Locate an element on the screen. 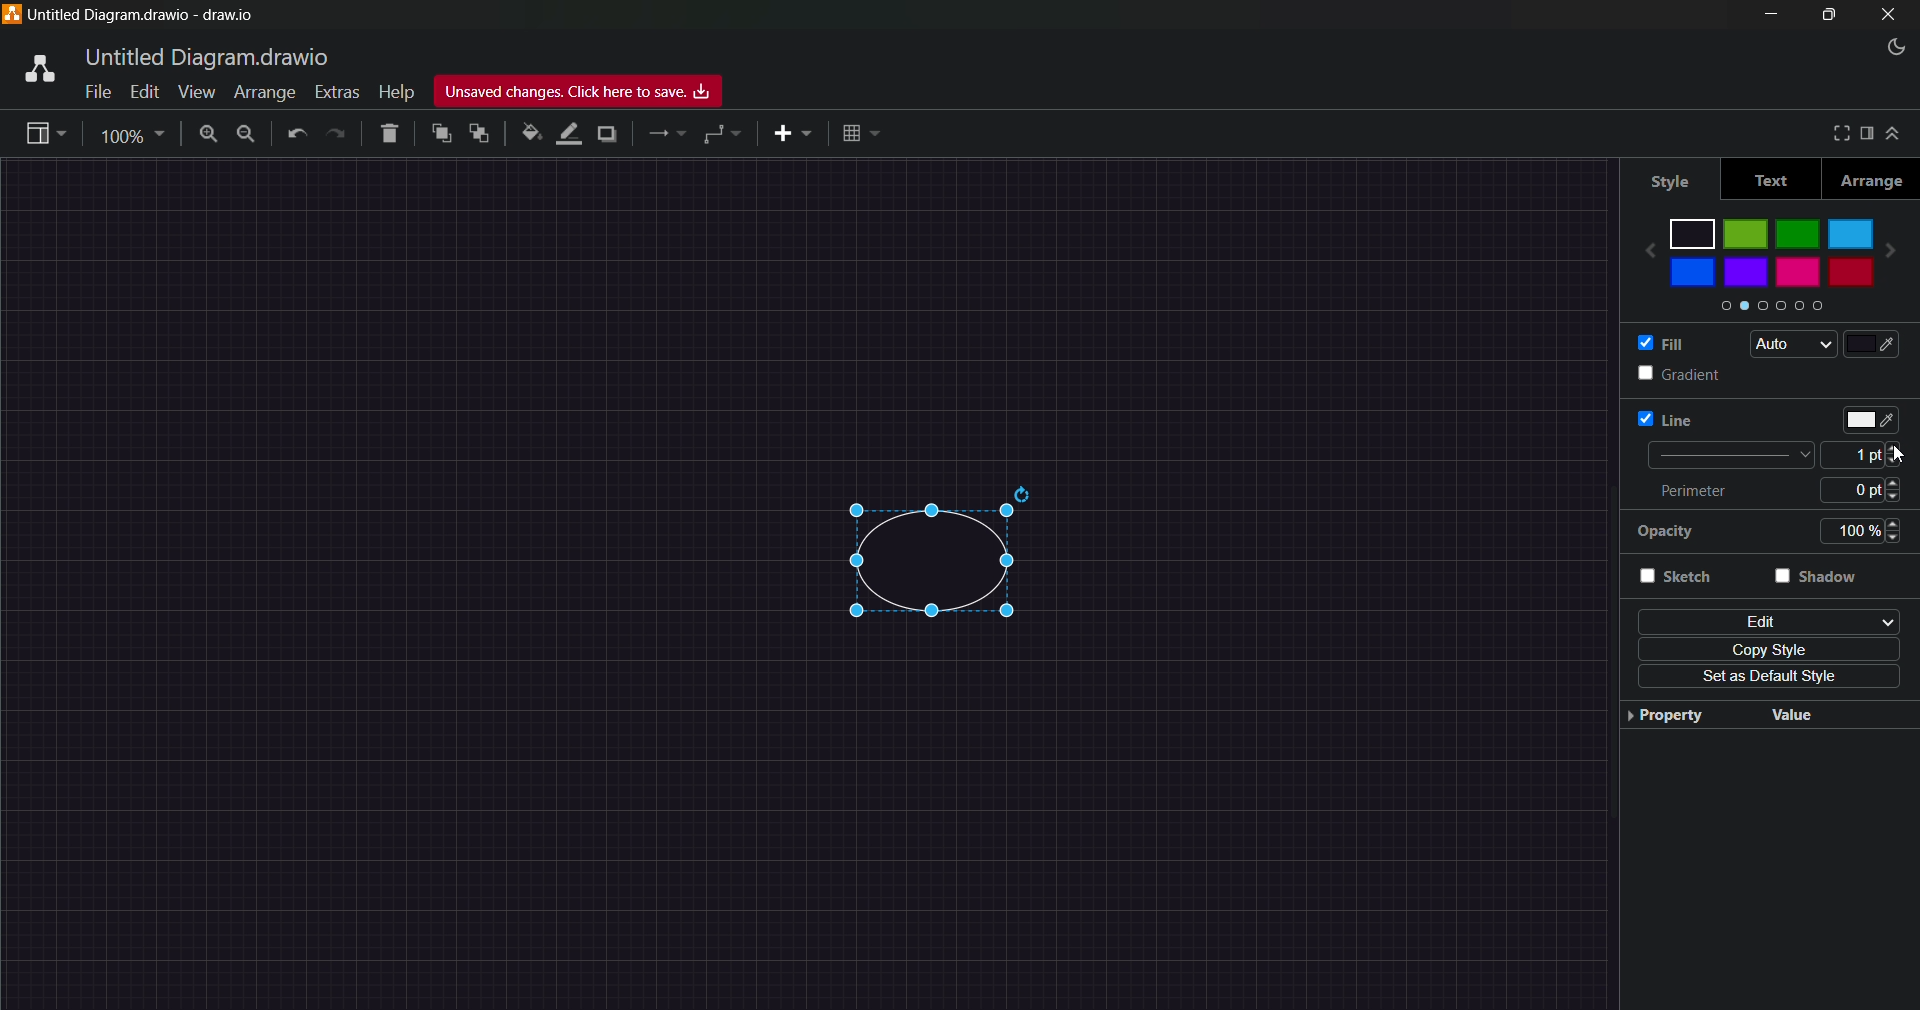 This screenshot has height=1010, width=1920. violet is located at coordinates (1747, 272).